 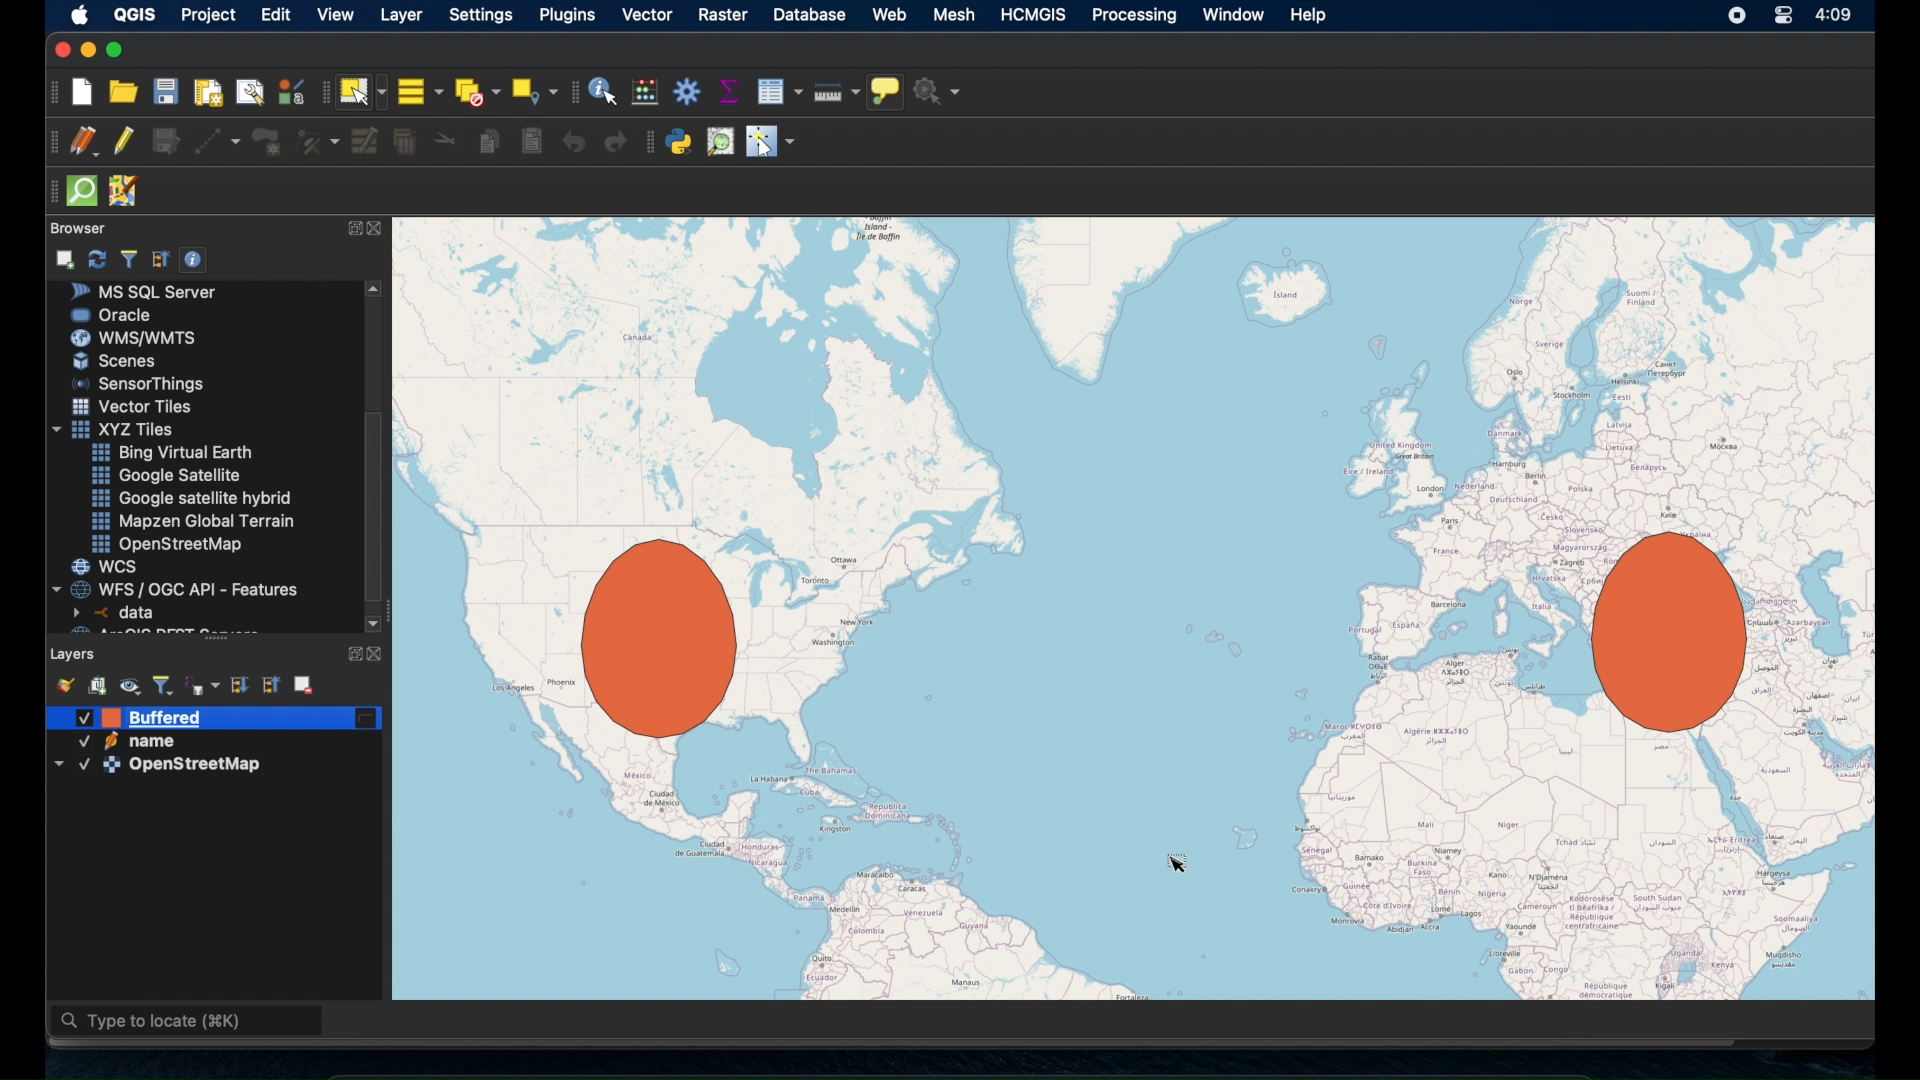 I want to click on save project, so click(x=166, y=94).